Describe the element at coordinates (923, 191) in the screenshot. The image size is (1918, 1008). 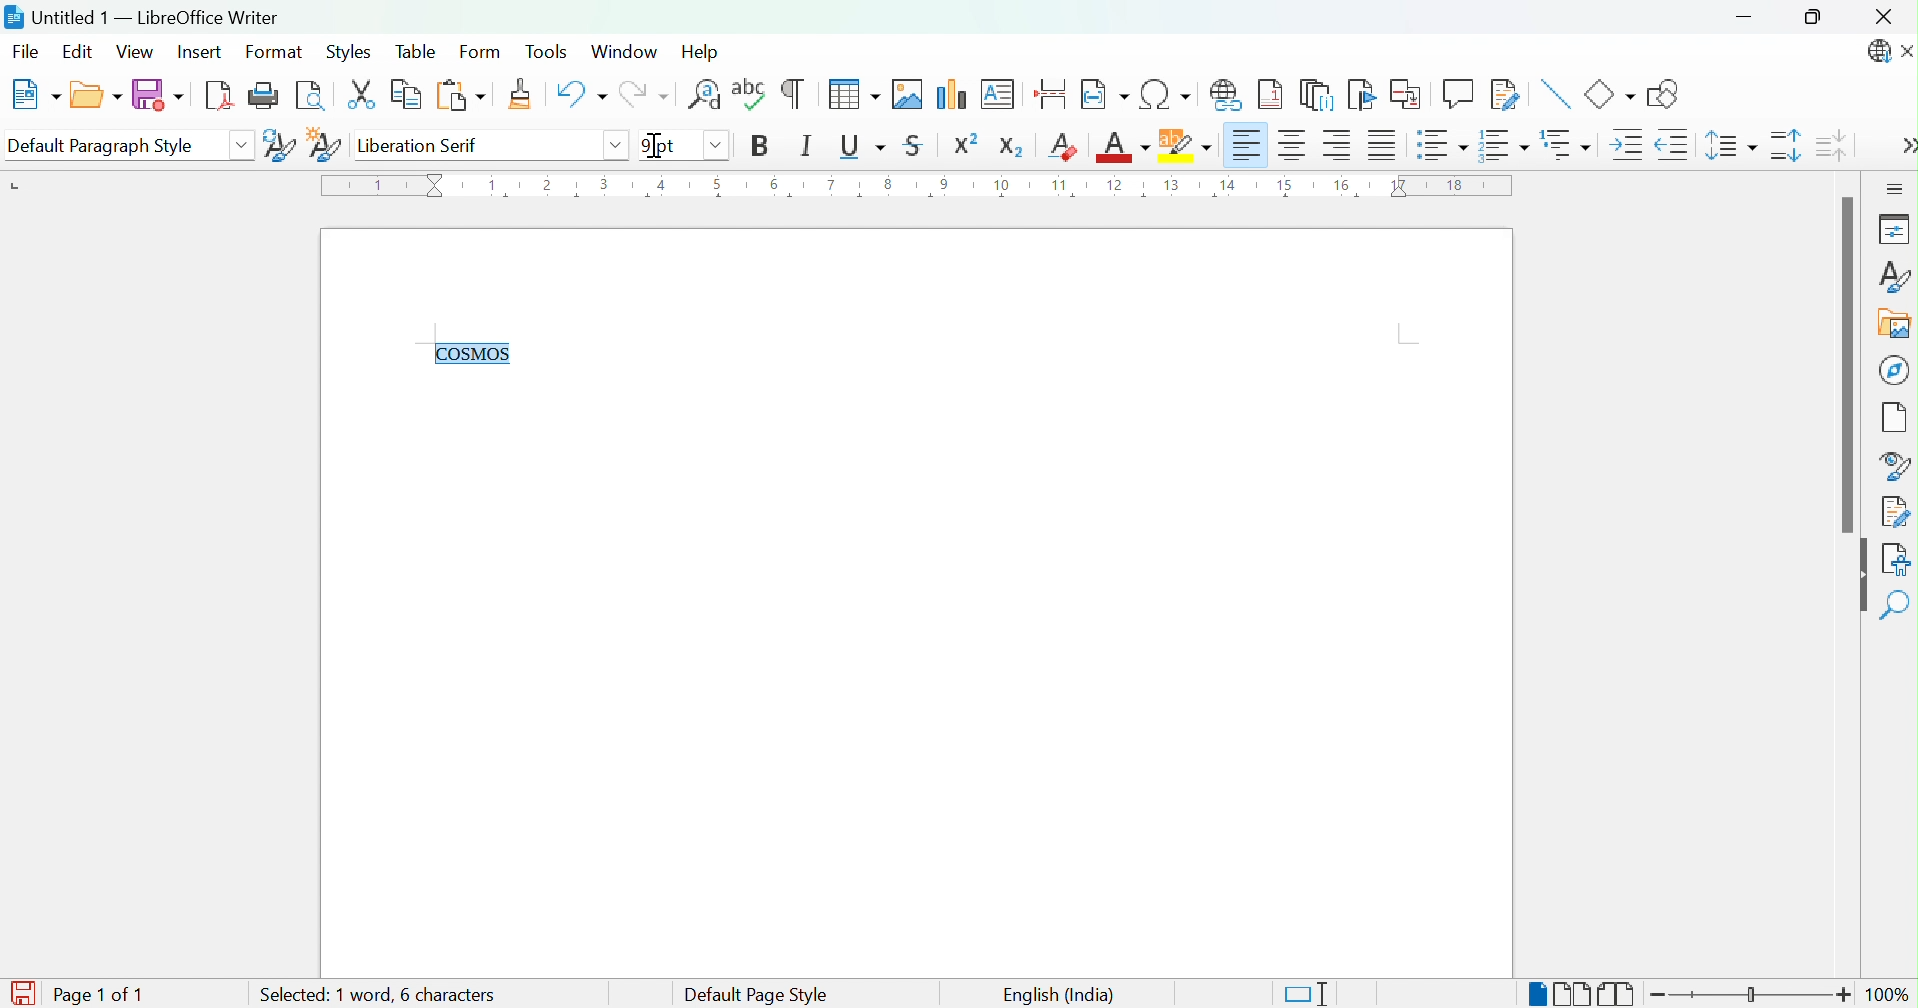
I see `Ruler` at that location.